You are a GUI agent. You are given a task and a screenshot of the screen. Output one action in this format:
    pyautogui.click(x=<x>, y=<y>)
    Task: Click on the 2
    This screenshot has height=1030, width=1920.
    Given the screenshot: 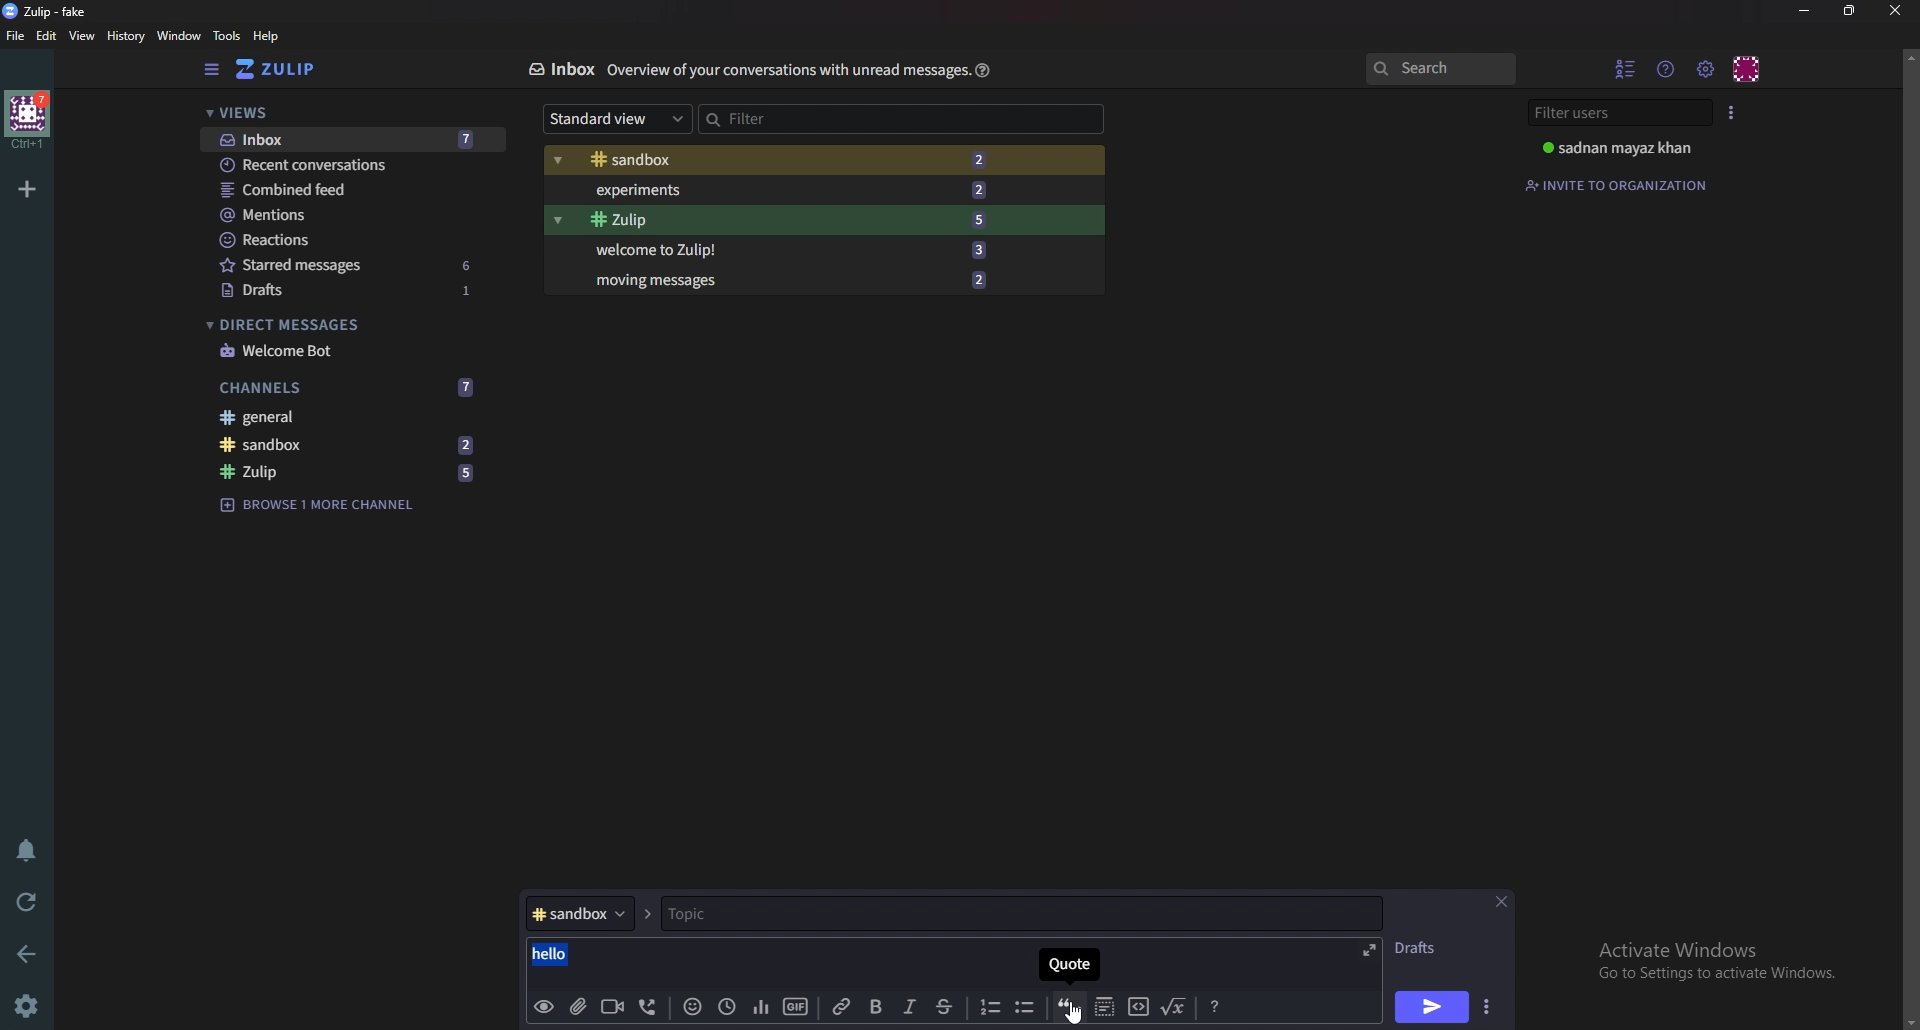 What is the action you would take?
    pyautogui.click(x=983, y=280)
    